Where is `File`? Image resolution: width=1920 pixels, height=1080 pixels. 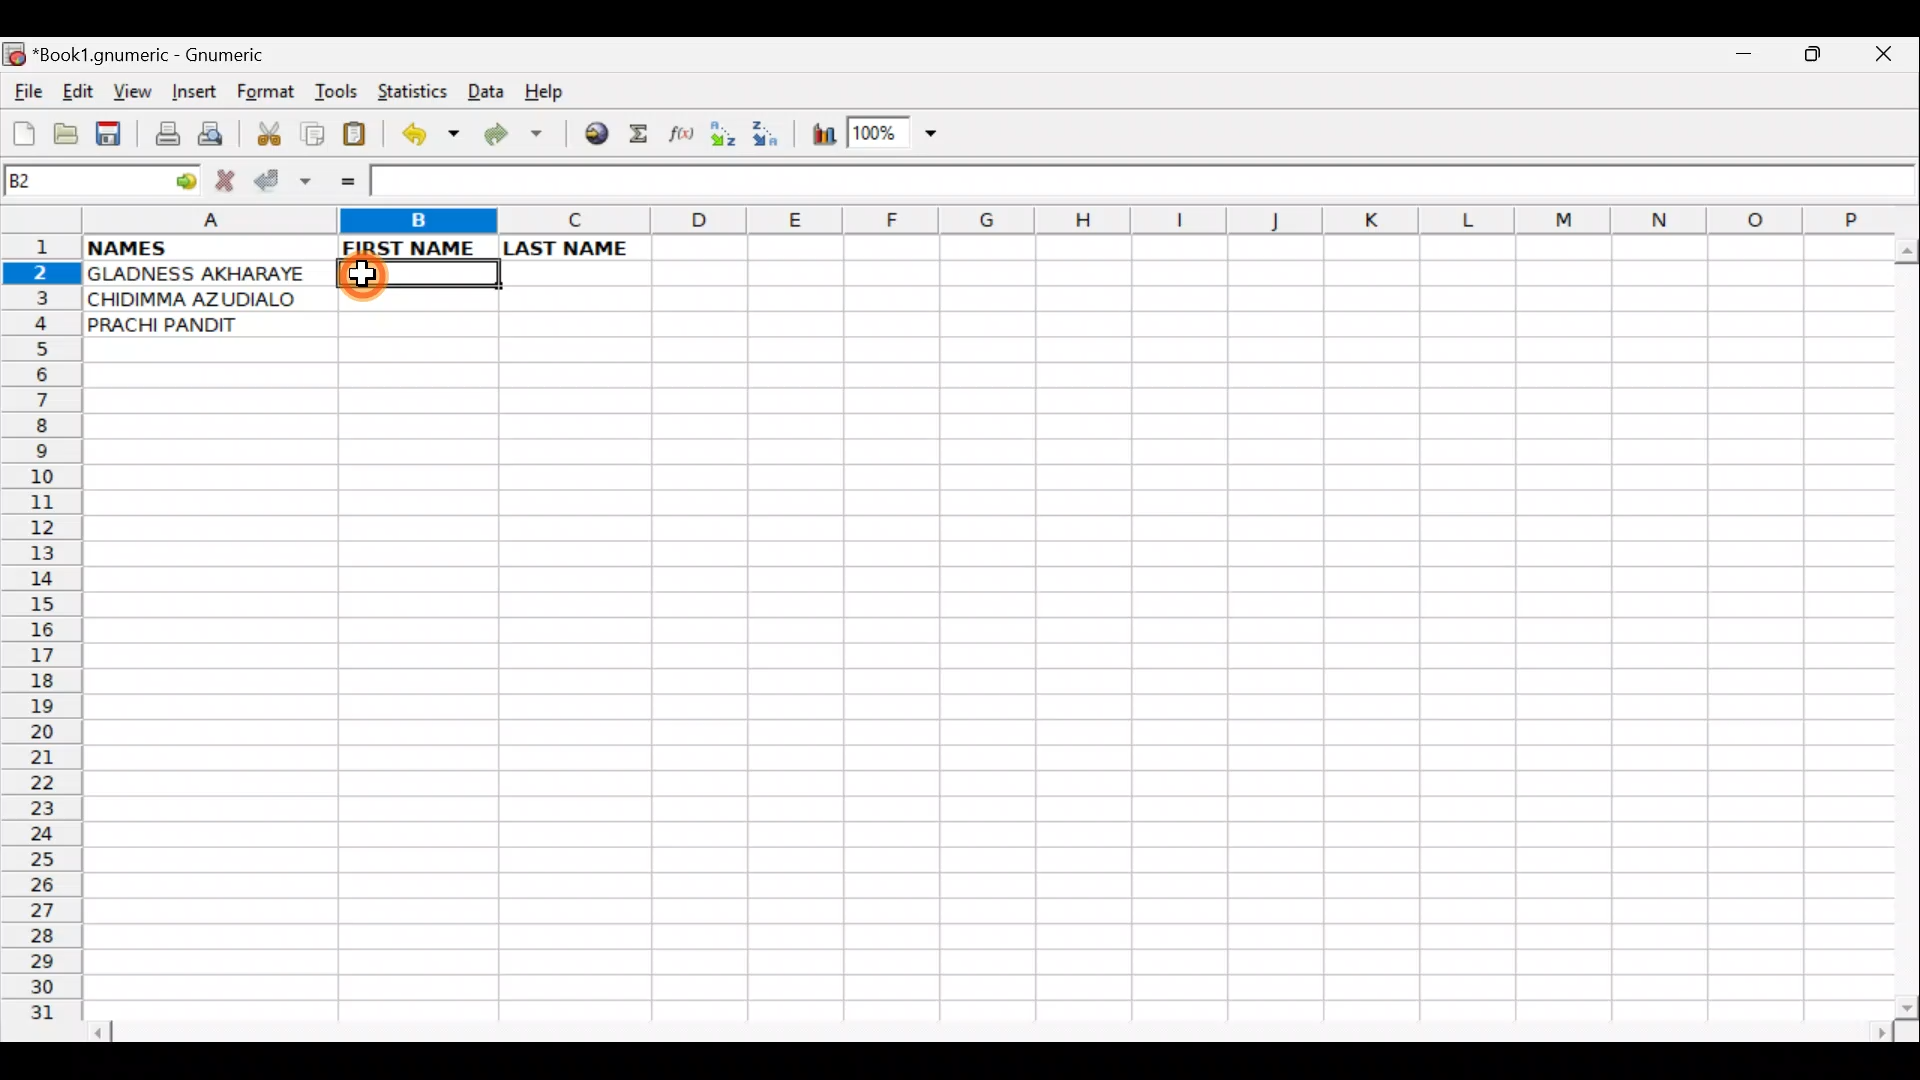 File is located at coordinates (26, 93).